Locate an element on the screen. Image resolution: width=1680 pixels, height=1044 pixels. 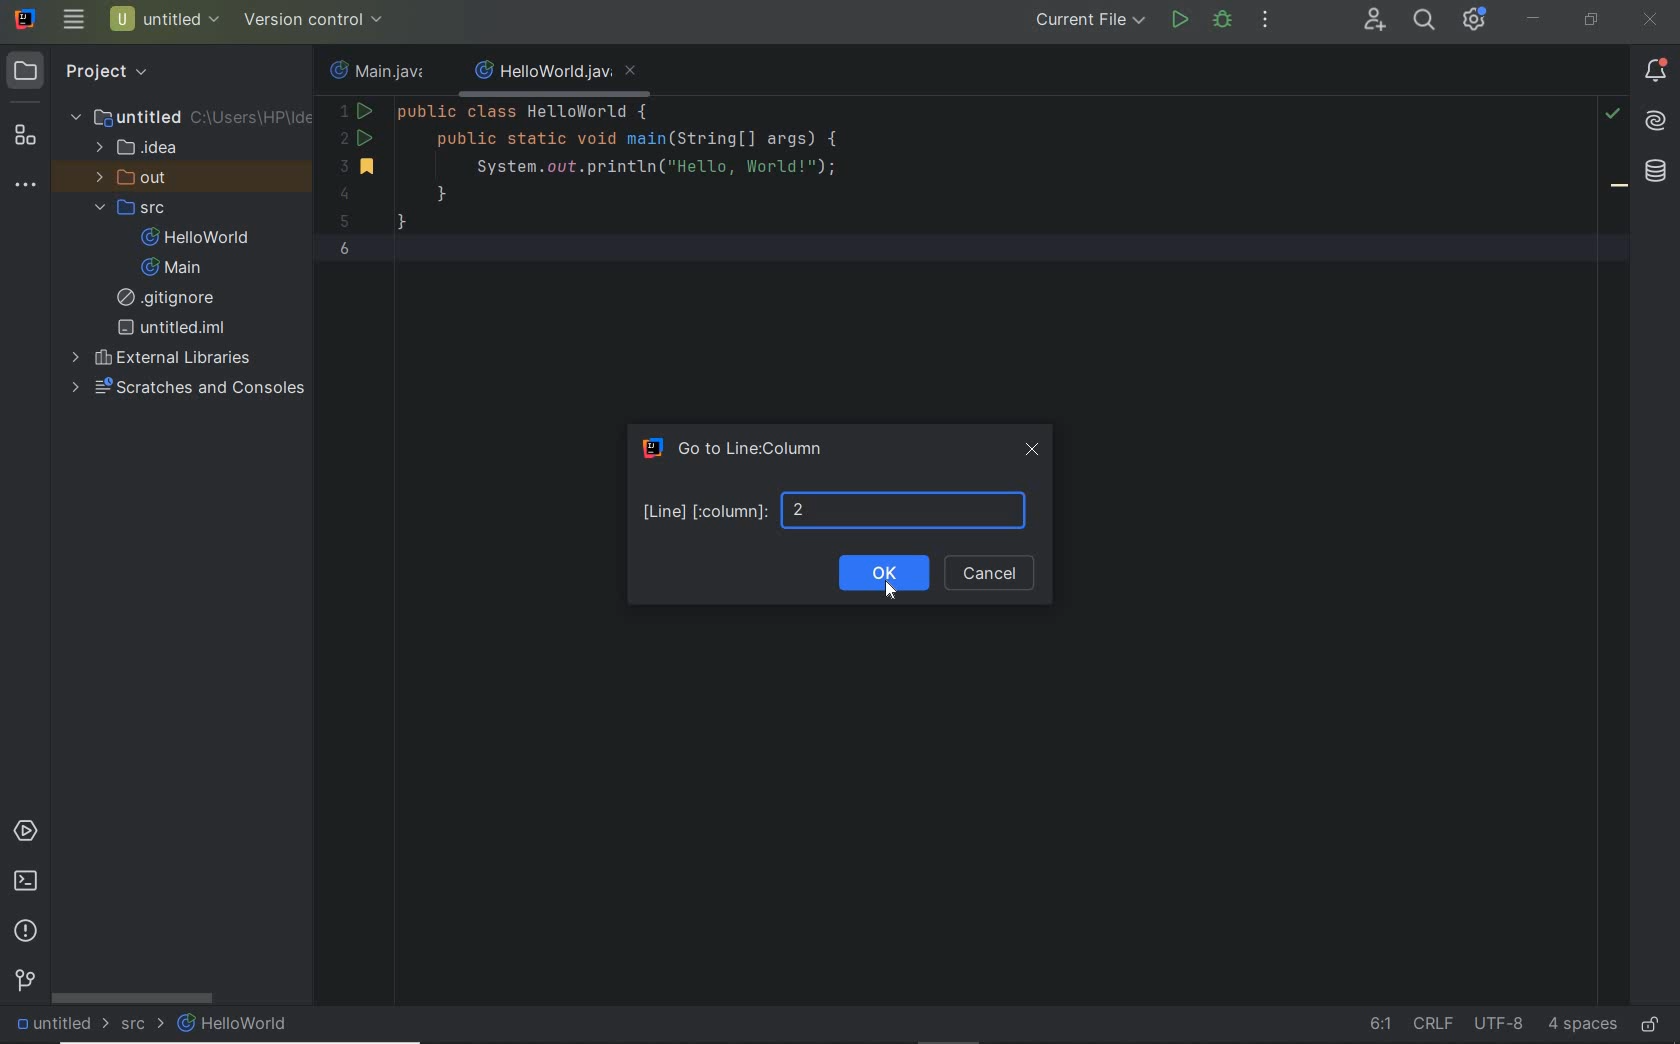
more actions is located at coordinates (1267, 20).